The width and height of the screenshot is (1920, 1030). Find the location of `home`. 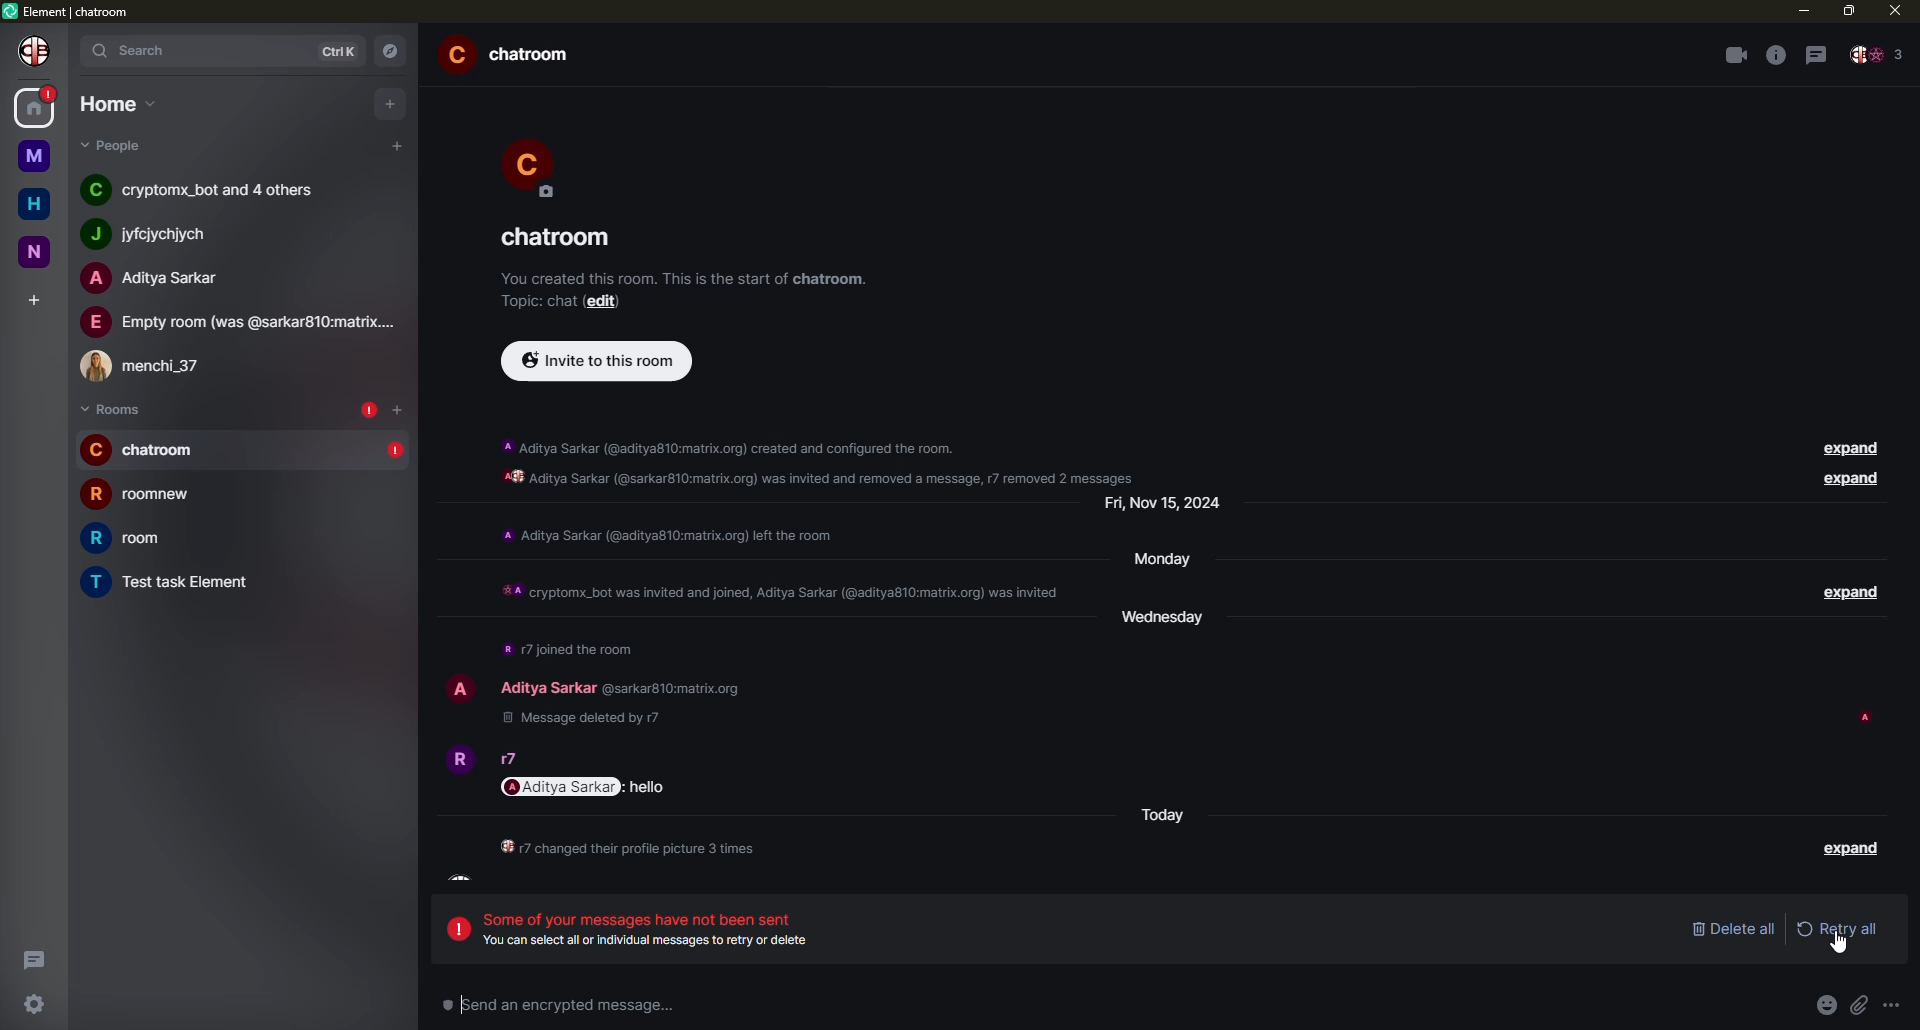

home is located at coordinates (34, 202).